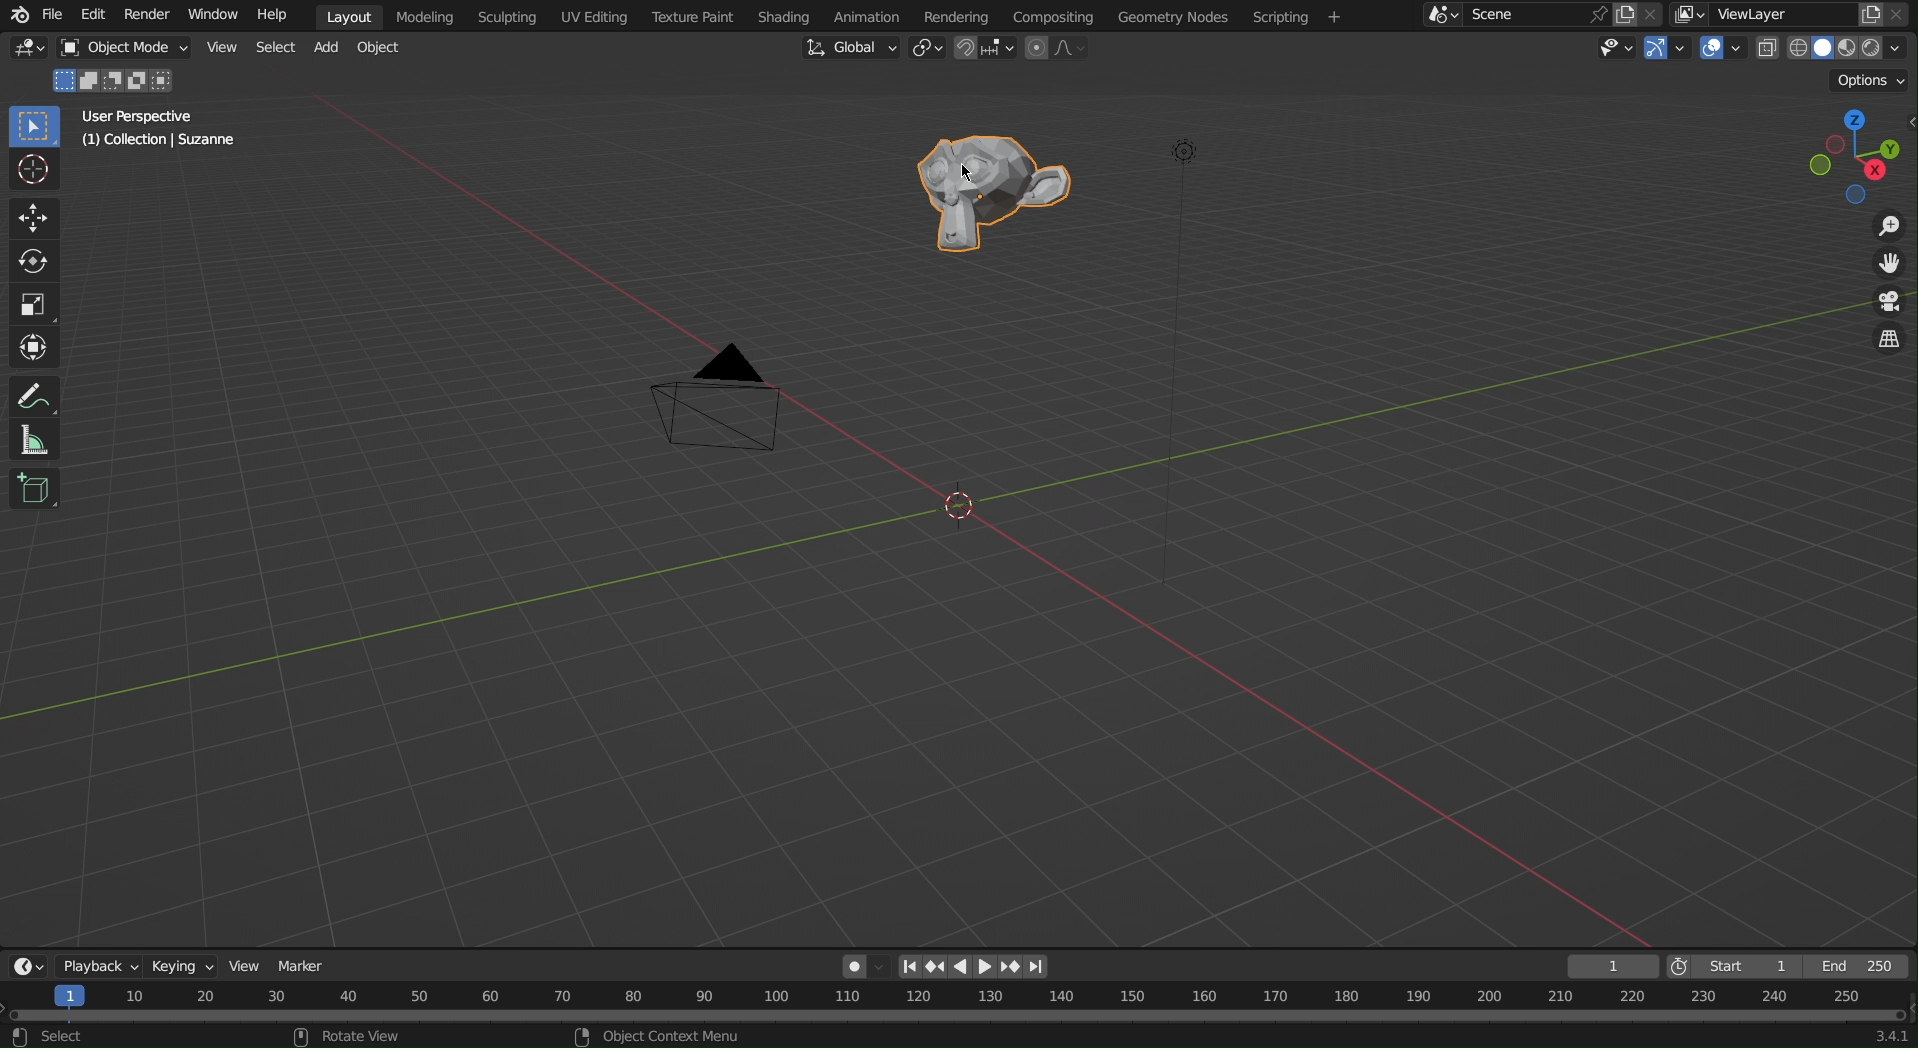  I want to click on Overlays, so click(1723, 50).